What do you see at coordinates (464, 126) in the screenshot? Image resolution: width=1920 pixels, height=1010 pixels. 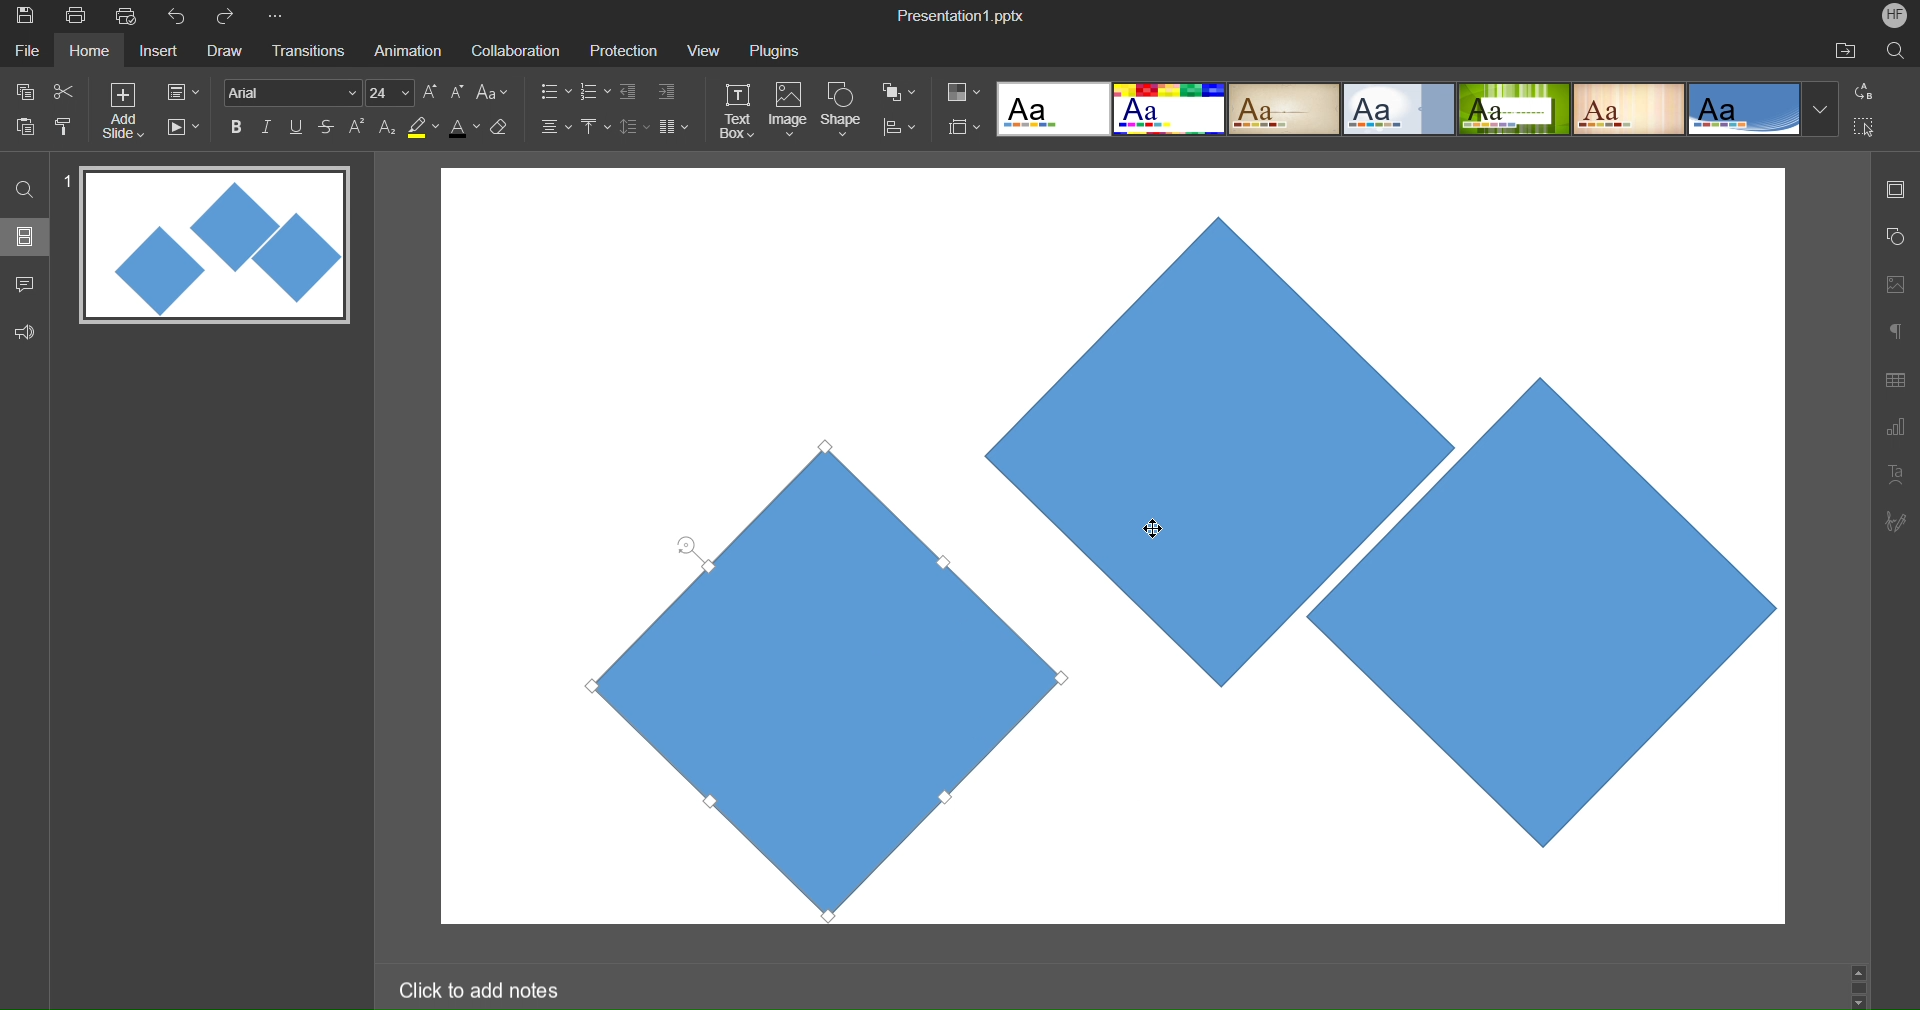 I see `Text Color` at bounding box center [464, 126].